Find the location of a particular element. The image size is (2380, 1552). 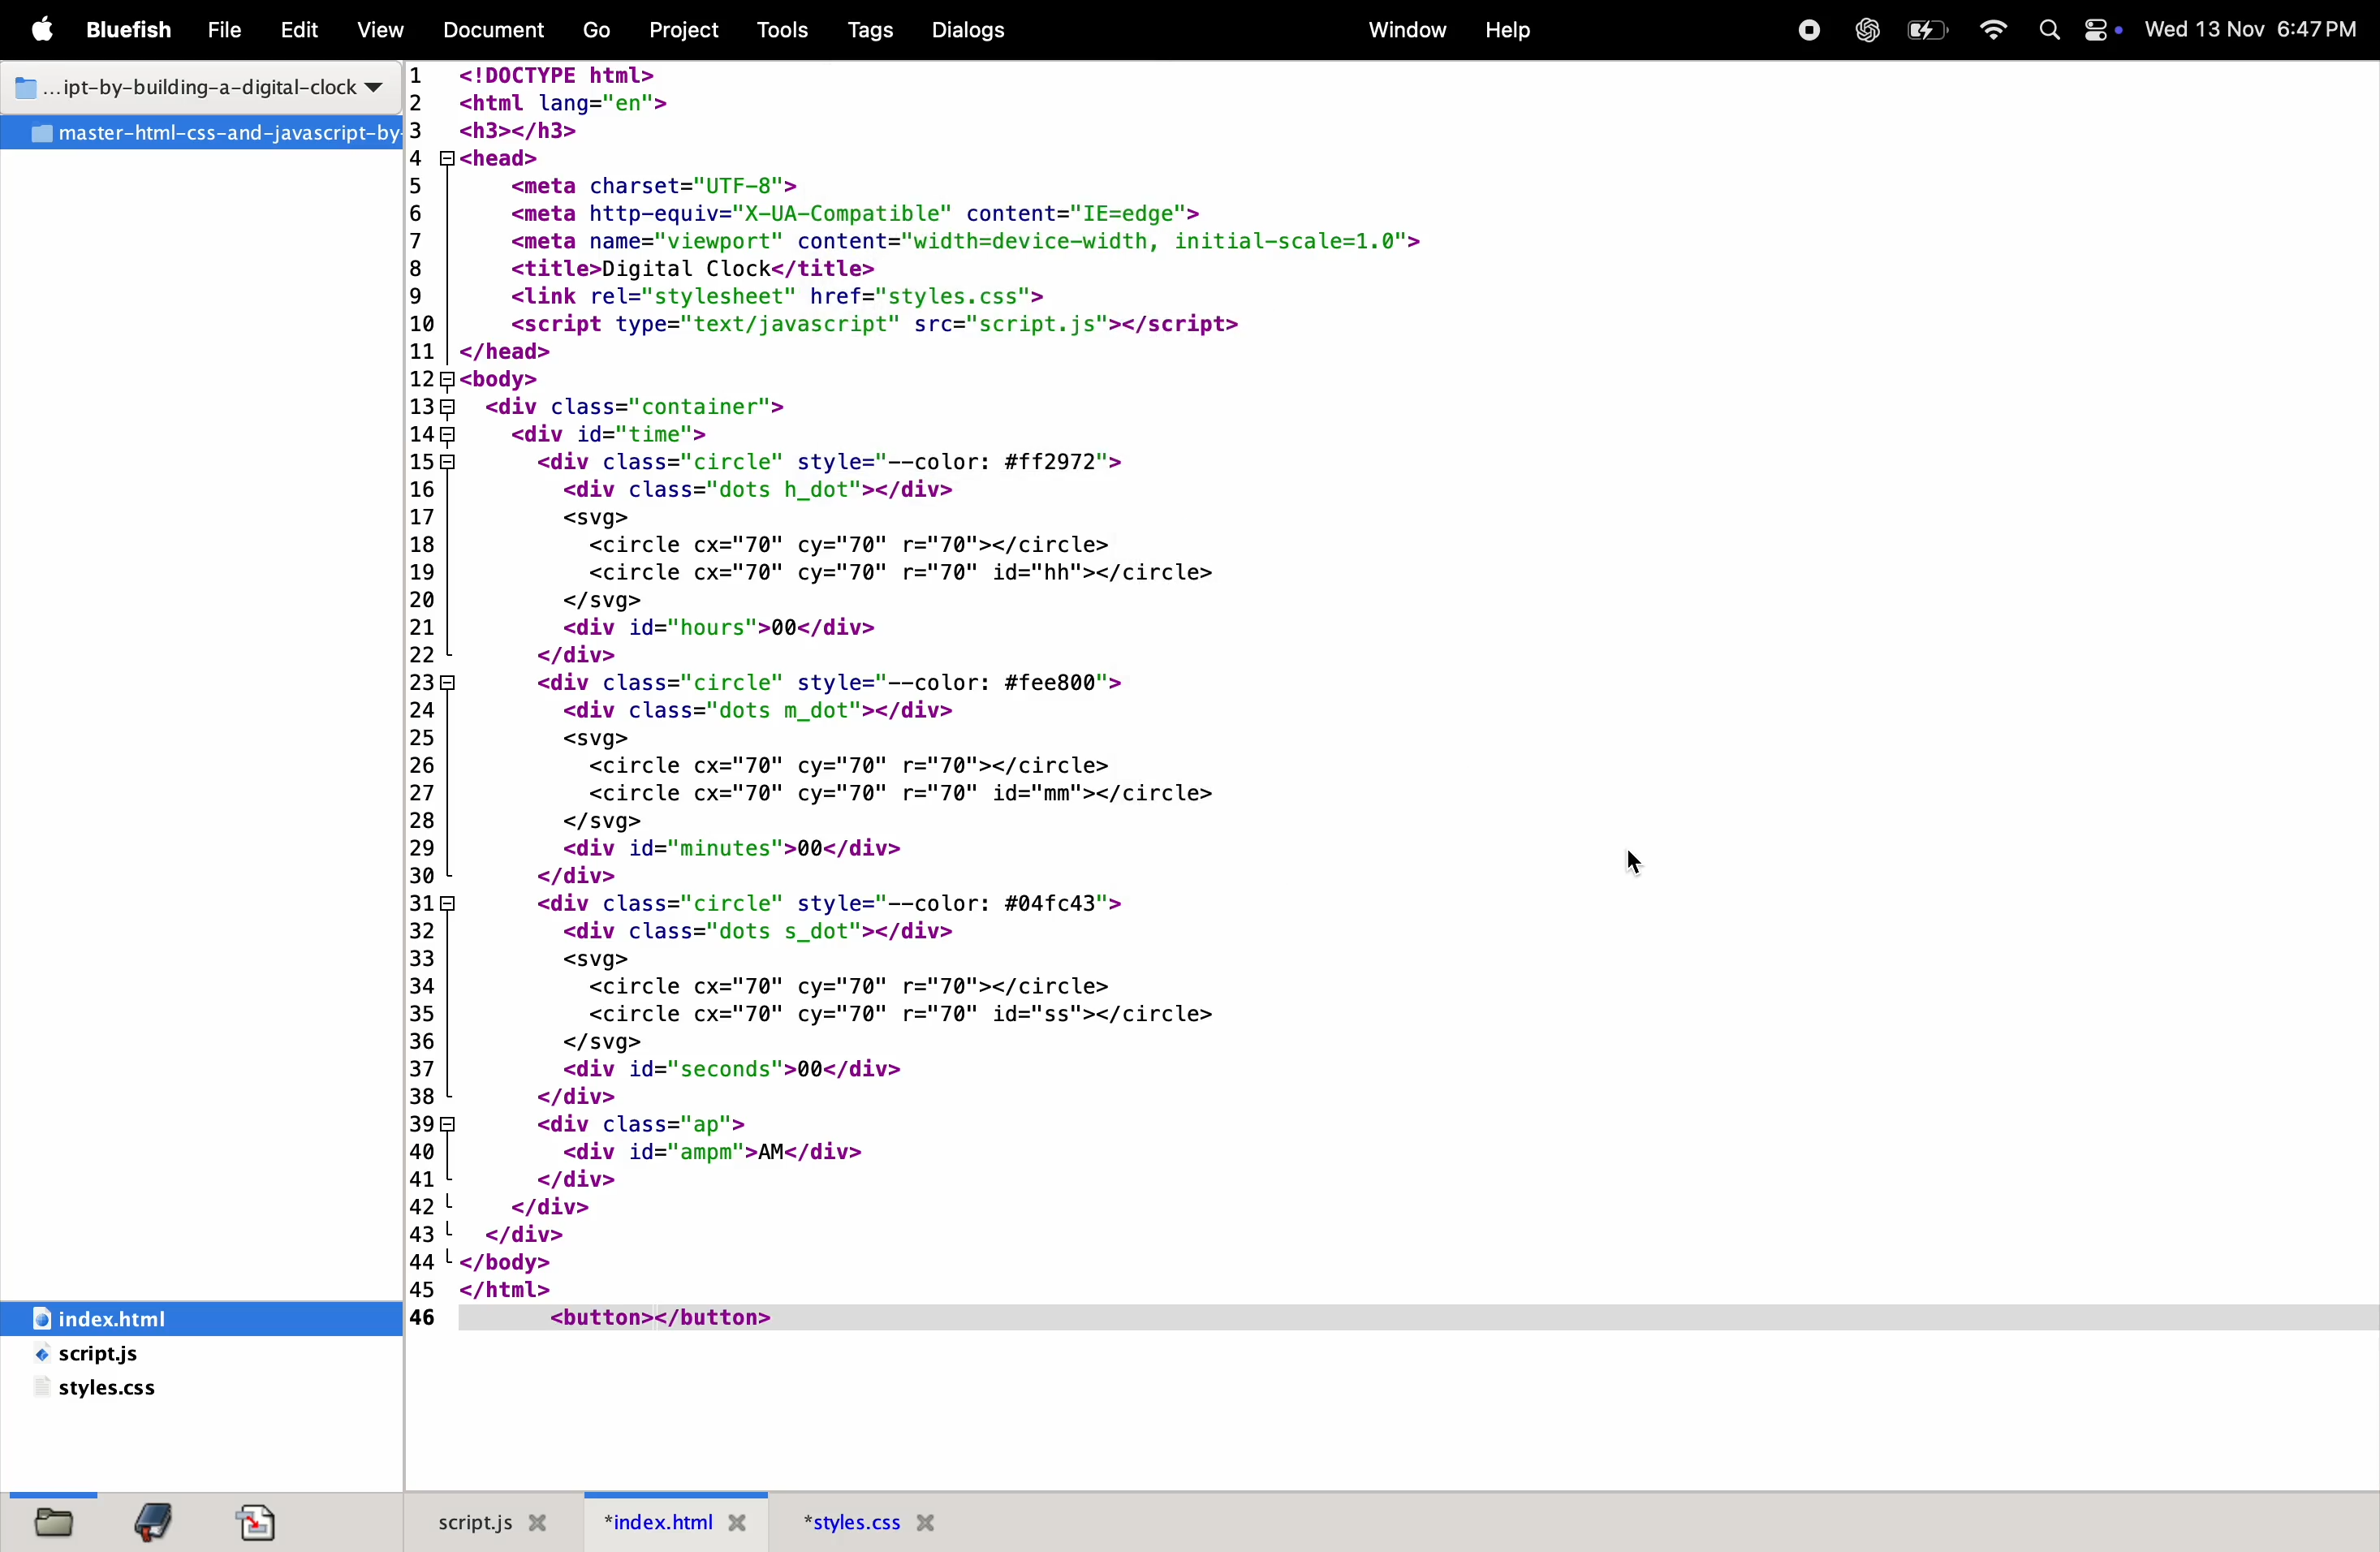

script.js is located at coordinates (466, 1520).